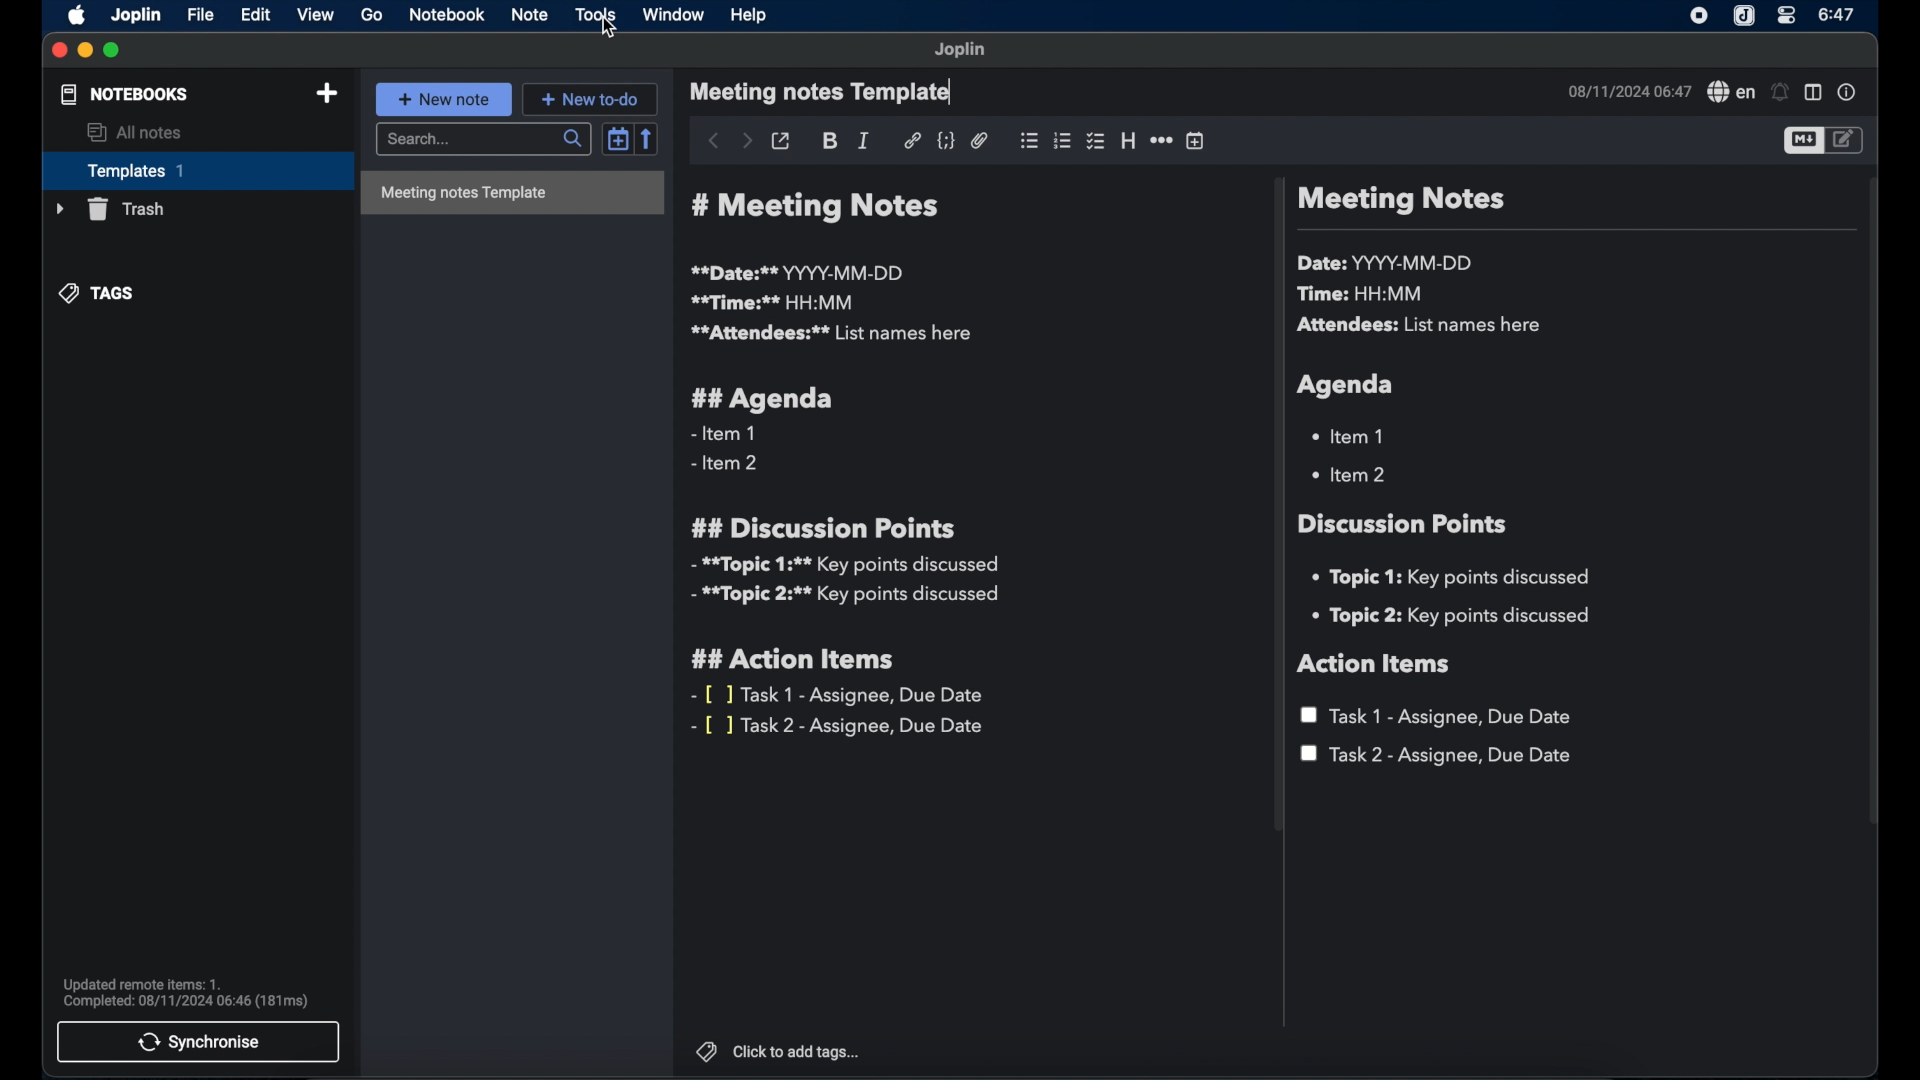  What do you see at coordinates (529, 15) in the screenshot?
I see `note` at bounding box center [529, 15].